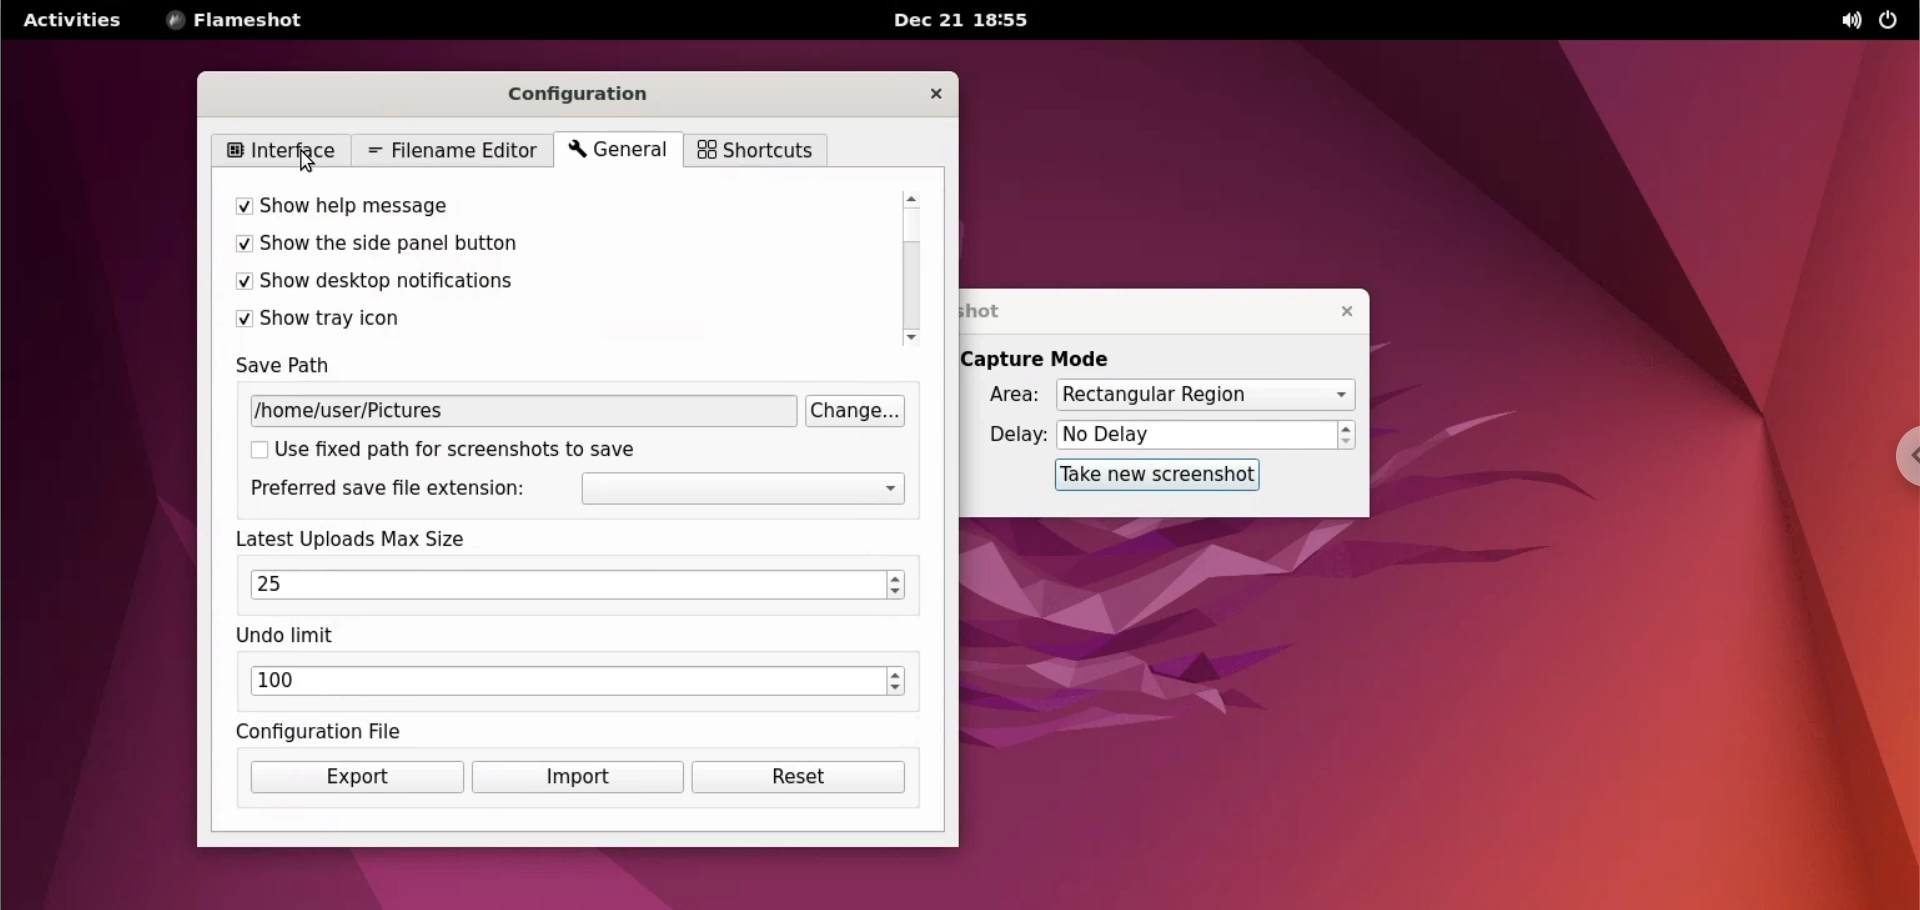 This screenshot has width=1920, height=910. I want to click on increment or decrement undo limit, so click(901, 682).